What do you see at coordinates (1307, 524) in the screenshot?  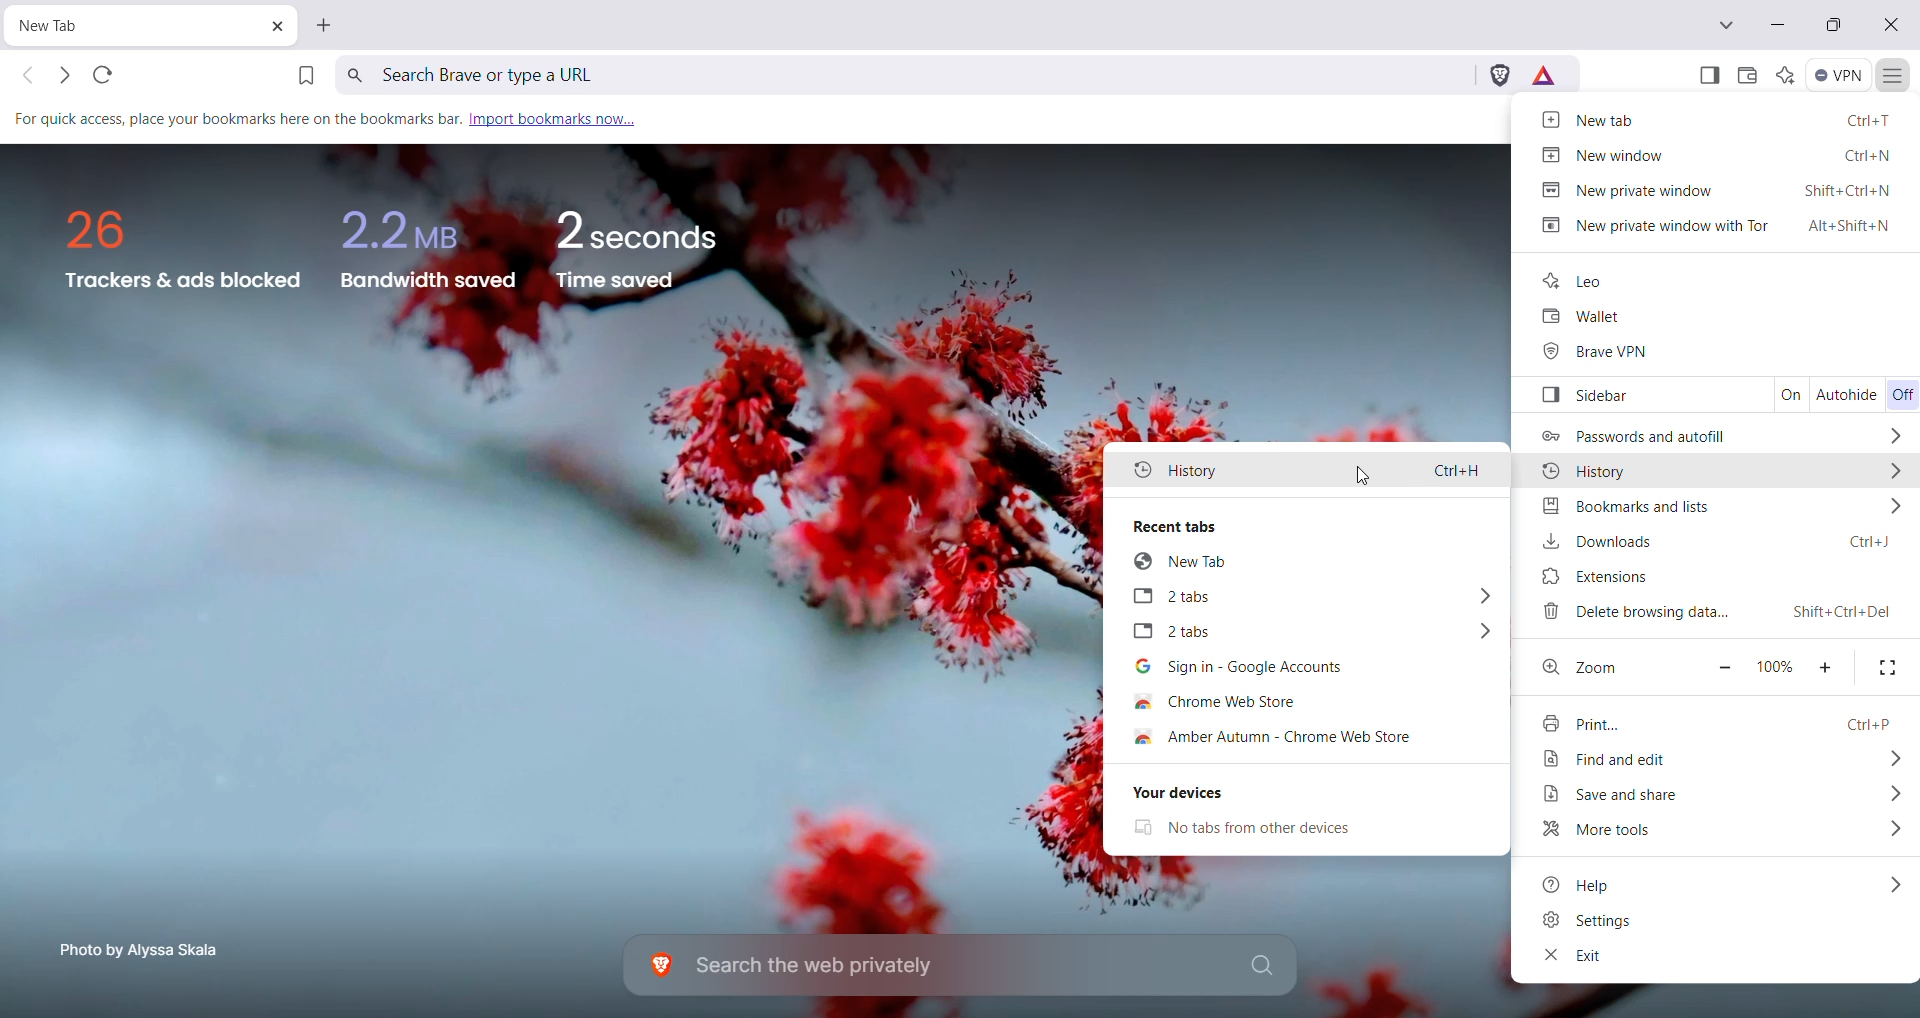 I see `Recent tabs` at bounding box center [1307, 524].